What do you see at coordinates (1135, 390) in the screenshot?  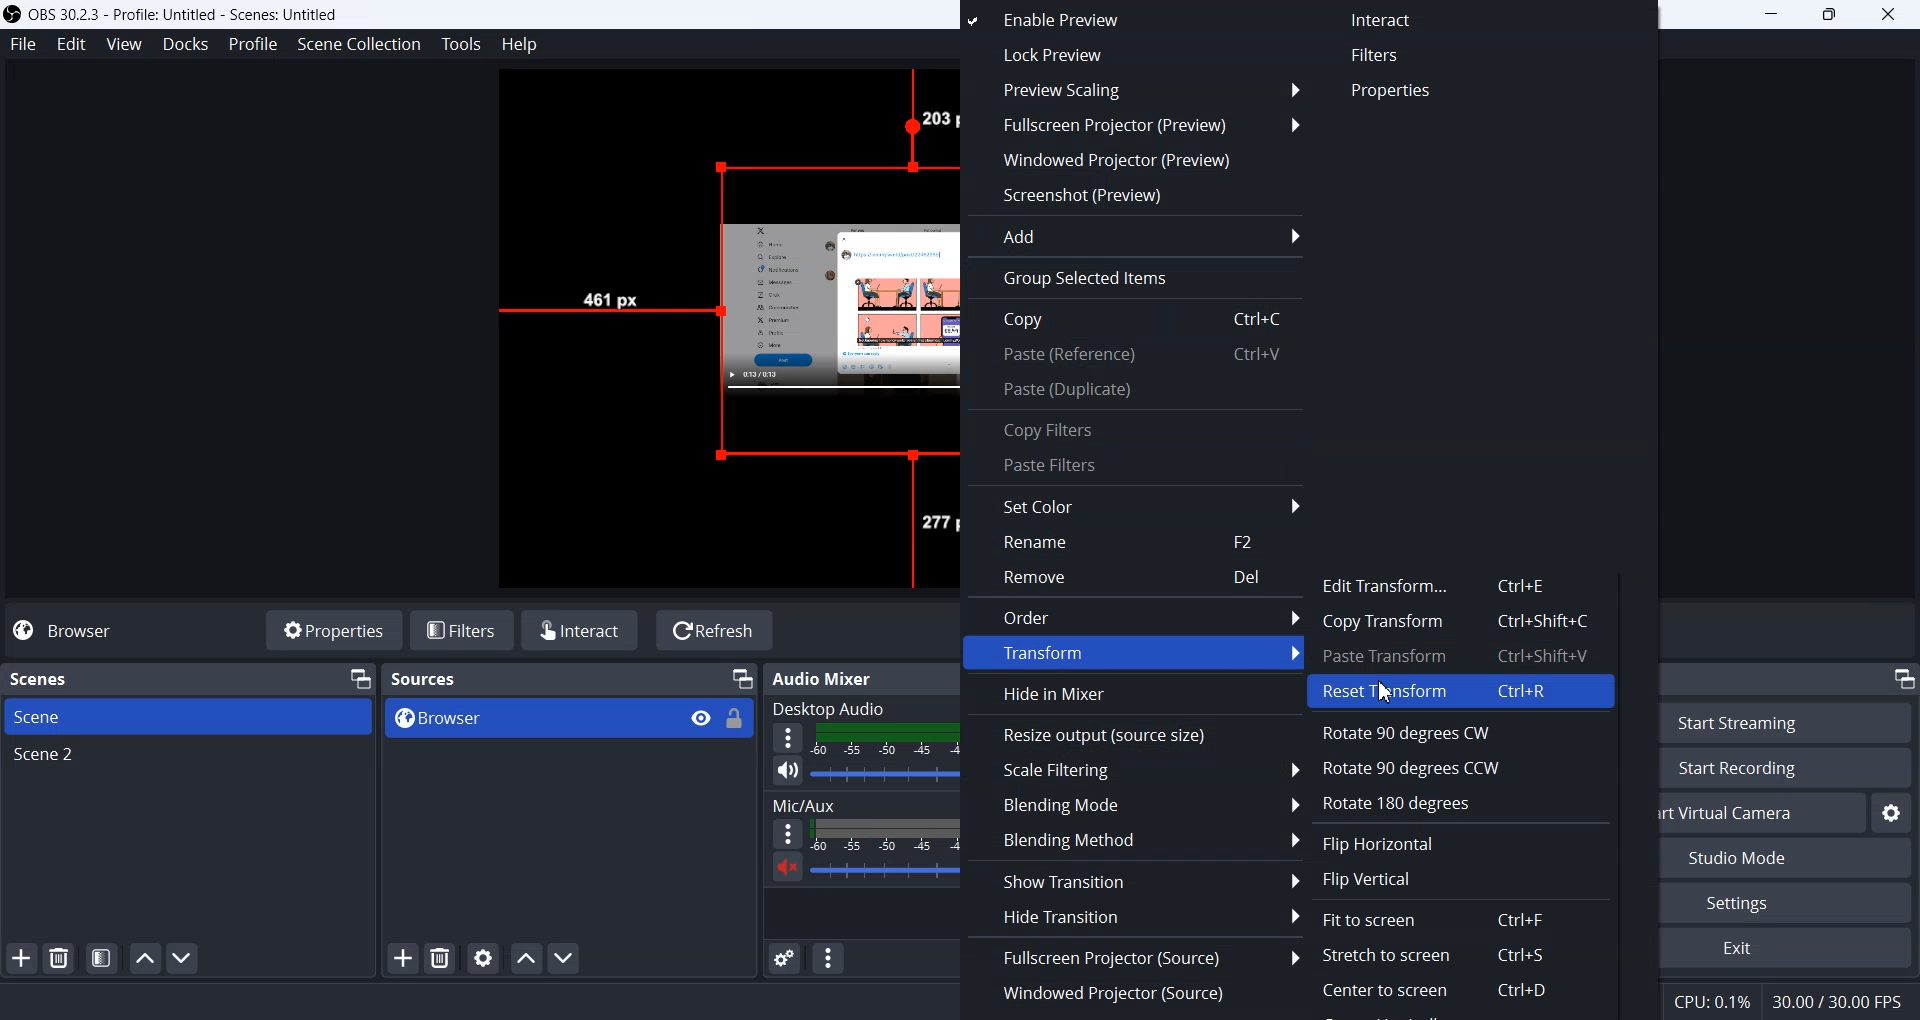 I see `Paste(Duplicate)` at bounding box center [1135, 390].